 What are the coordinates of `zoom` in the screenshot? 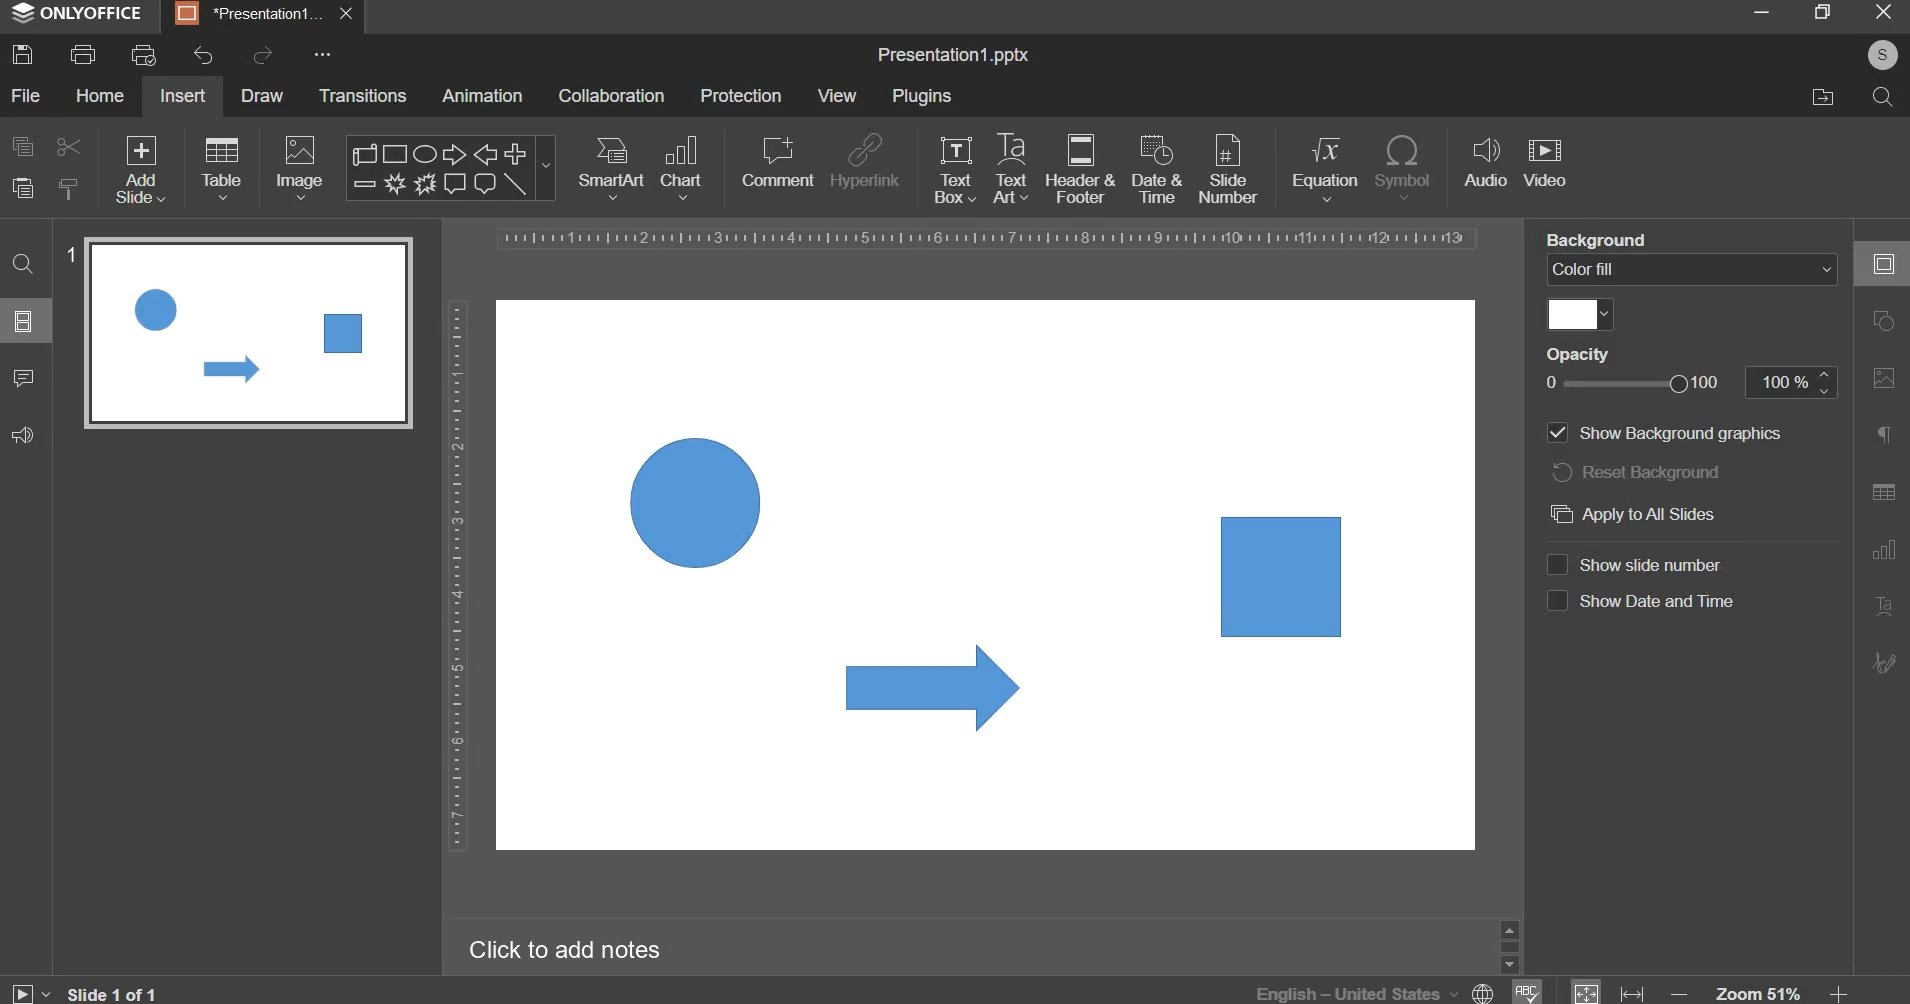 It's located at (1760, 991).